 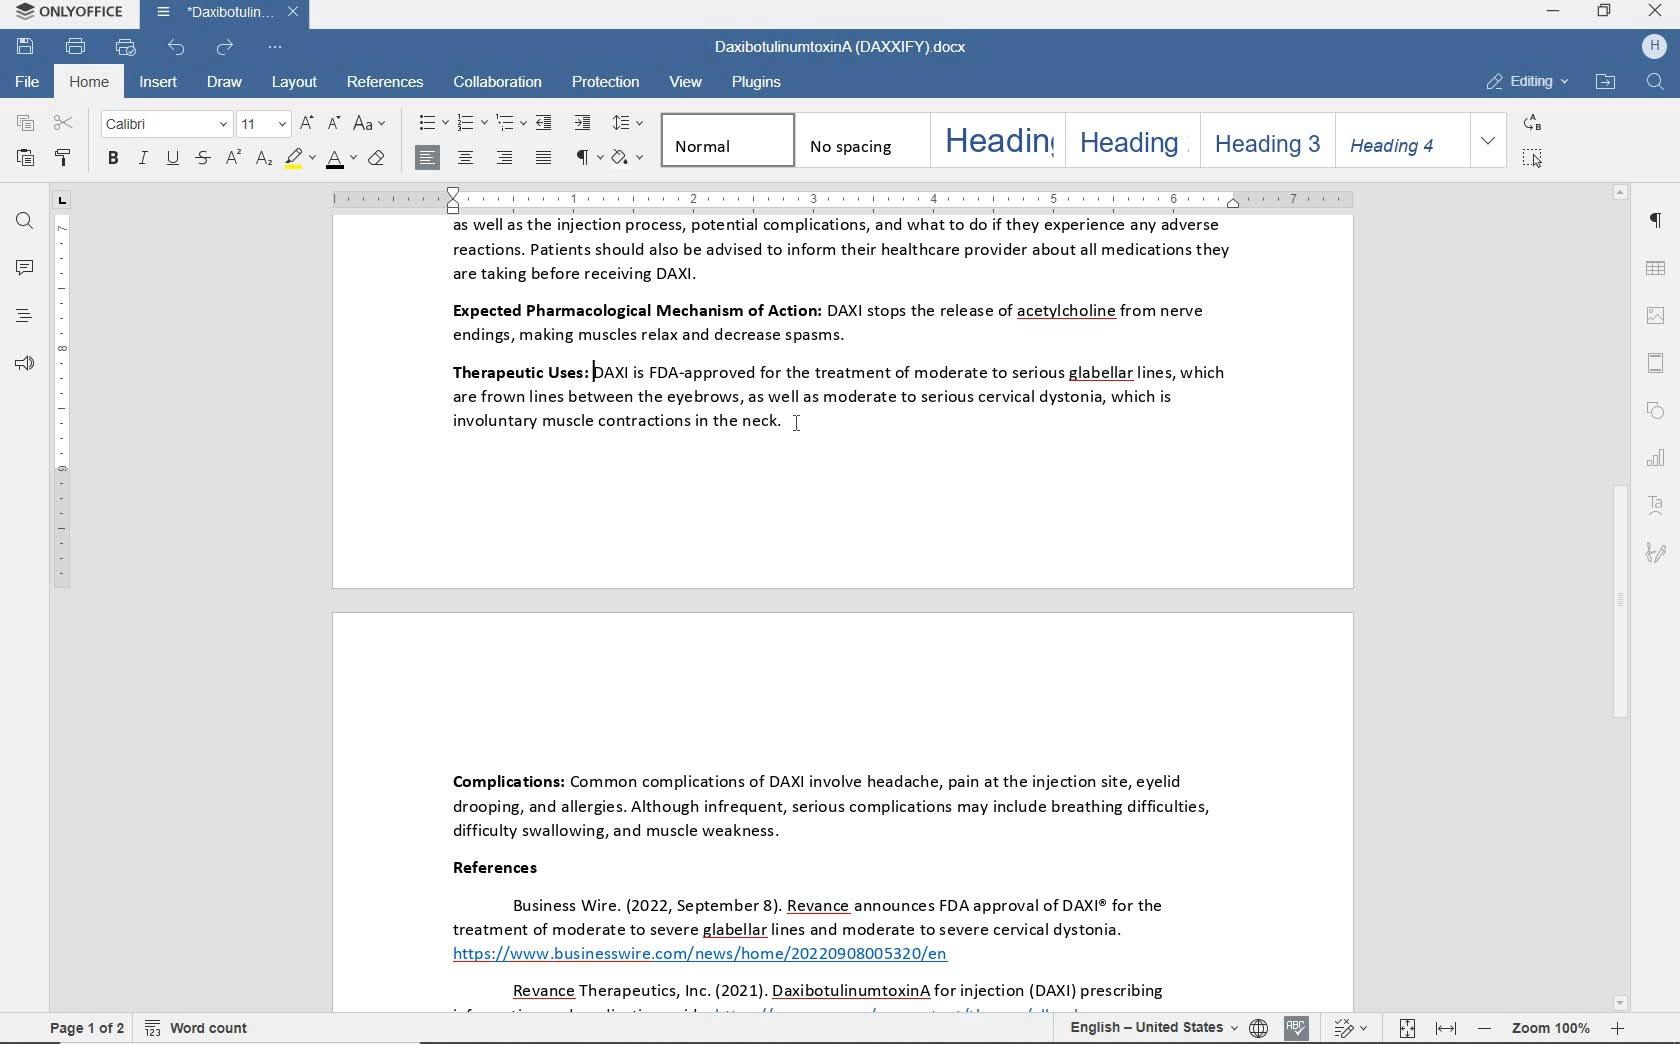 I want to click on table, so click(x=1654, y=269).